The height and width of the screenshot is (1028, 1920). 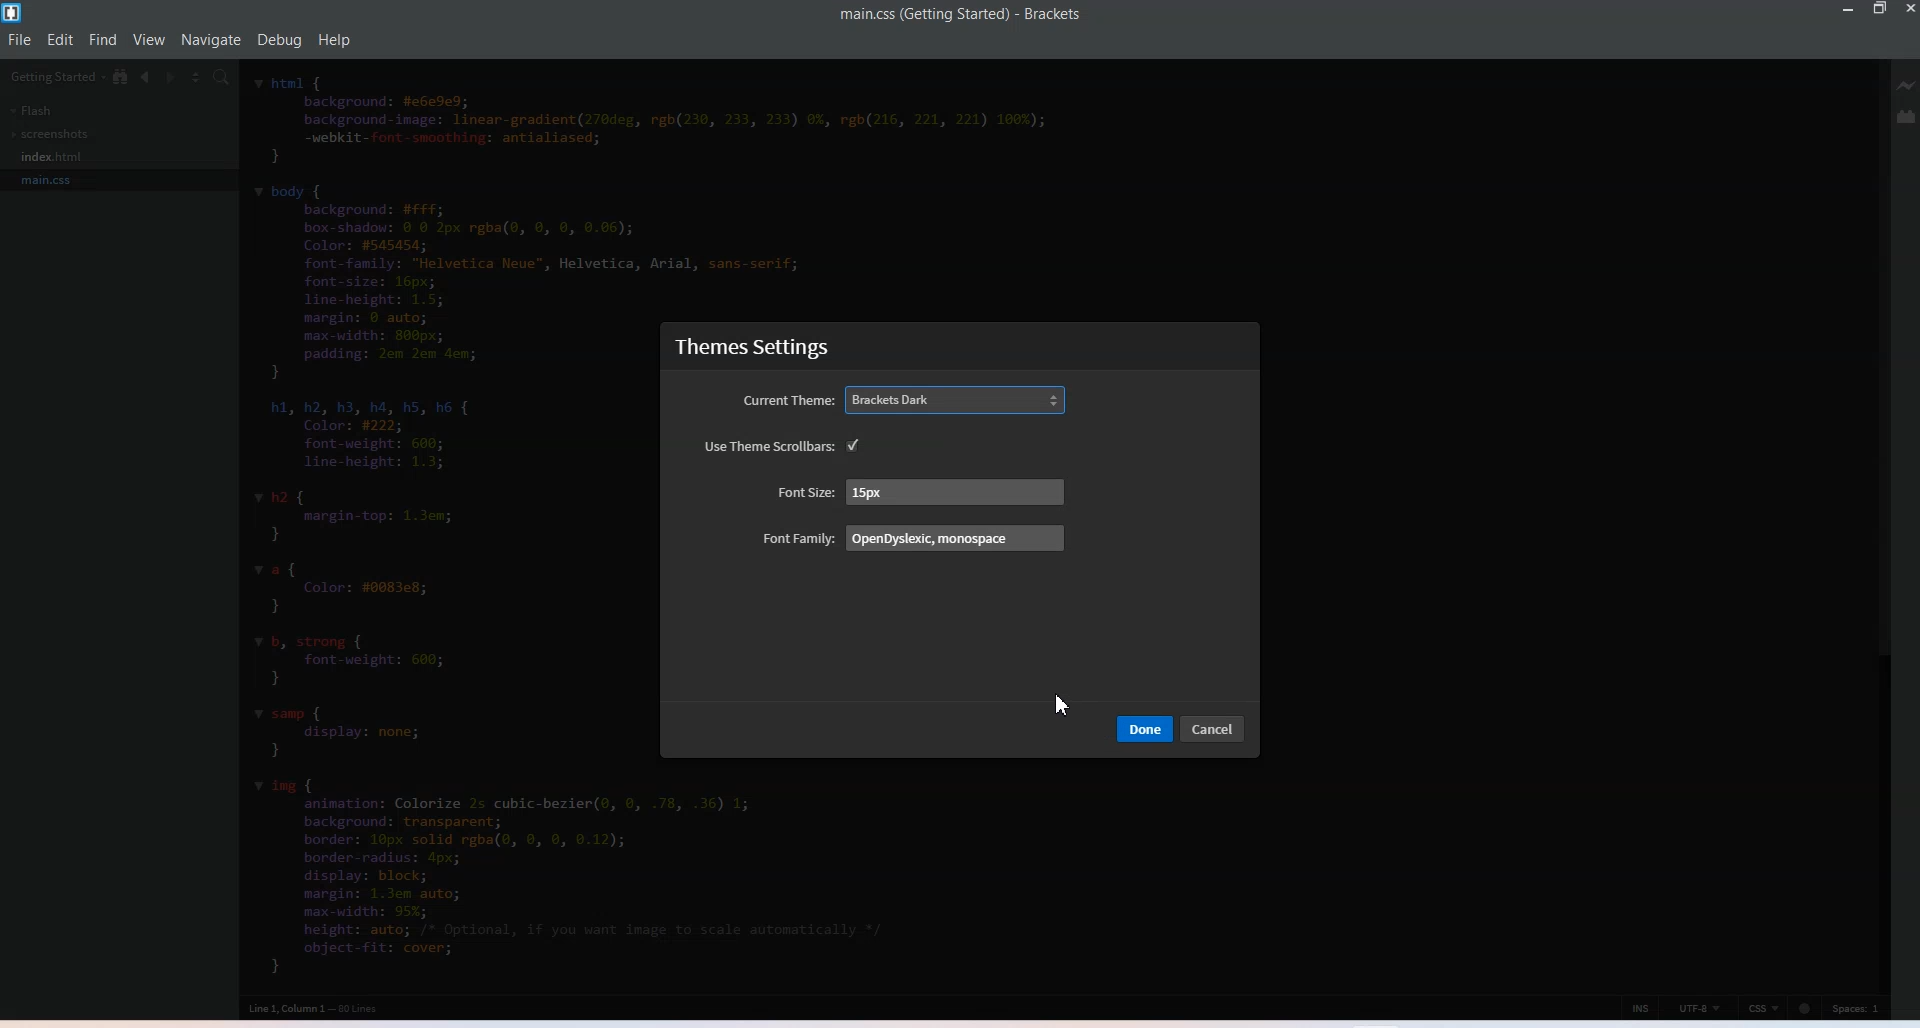 What do you see at coordinates (1215, 729) in the screenshot?
I see `Cancel` at bounding box center [1215, 729].